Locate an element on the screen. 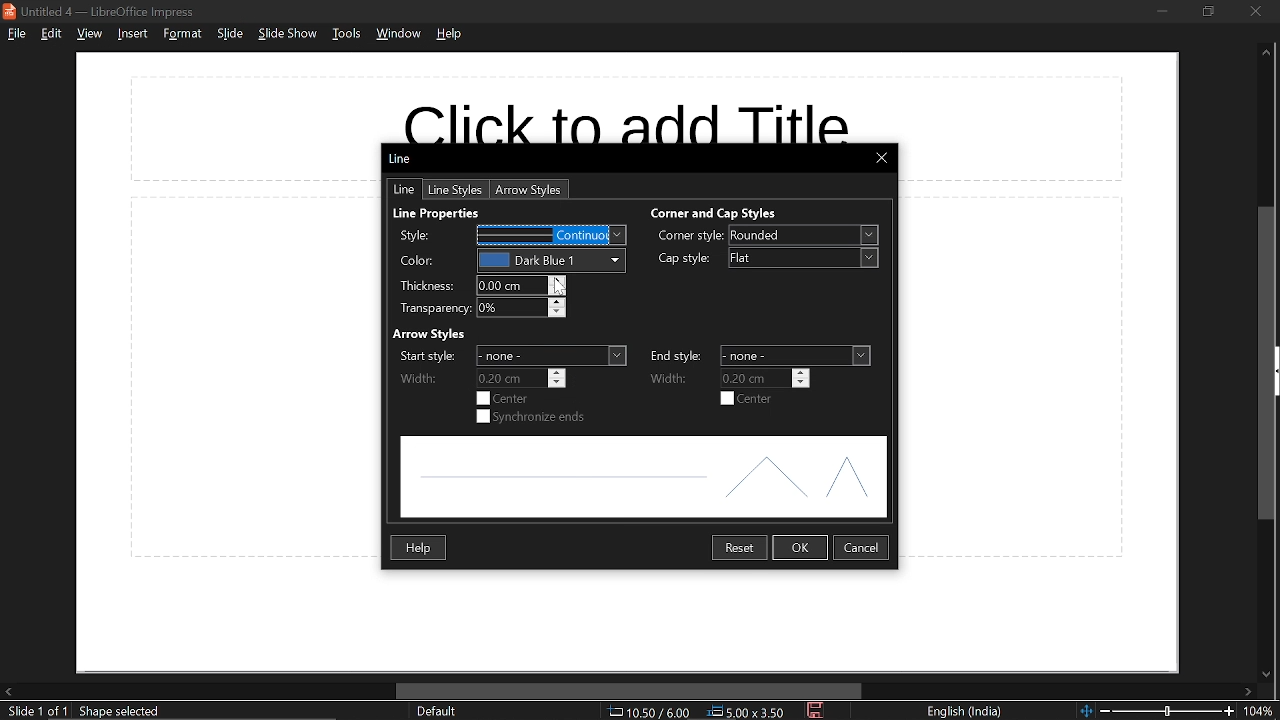  Lables is located at coordinates (677, 367).